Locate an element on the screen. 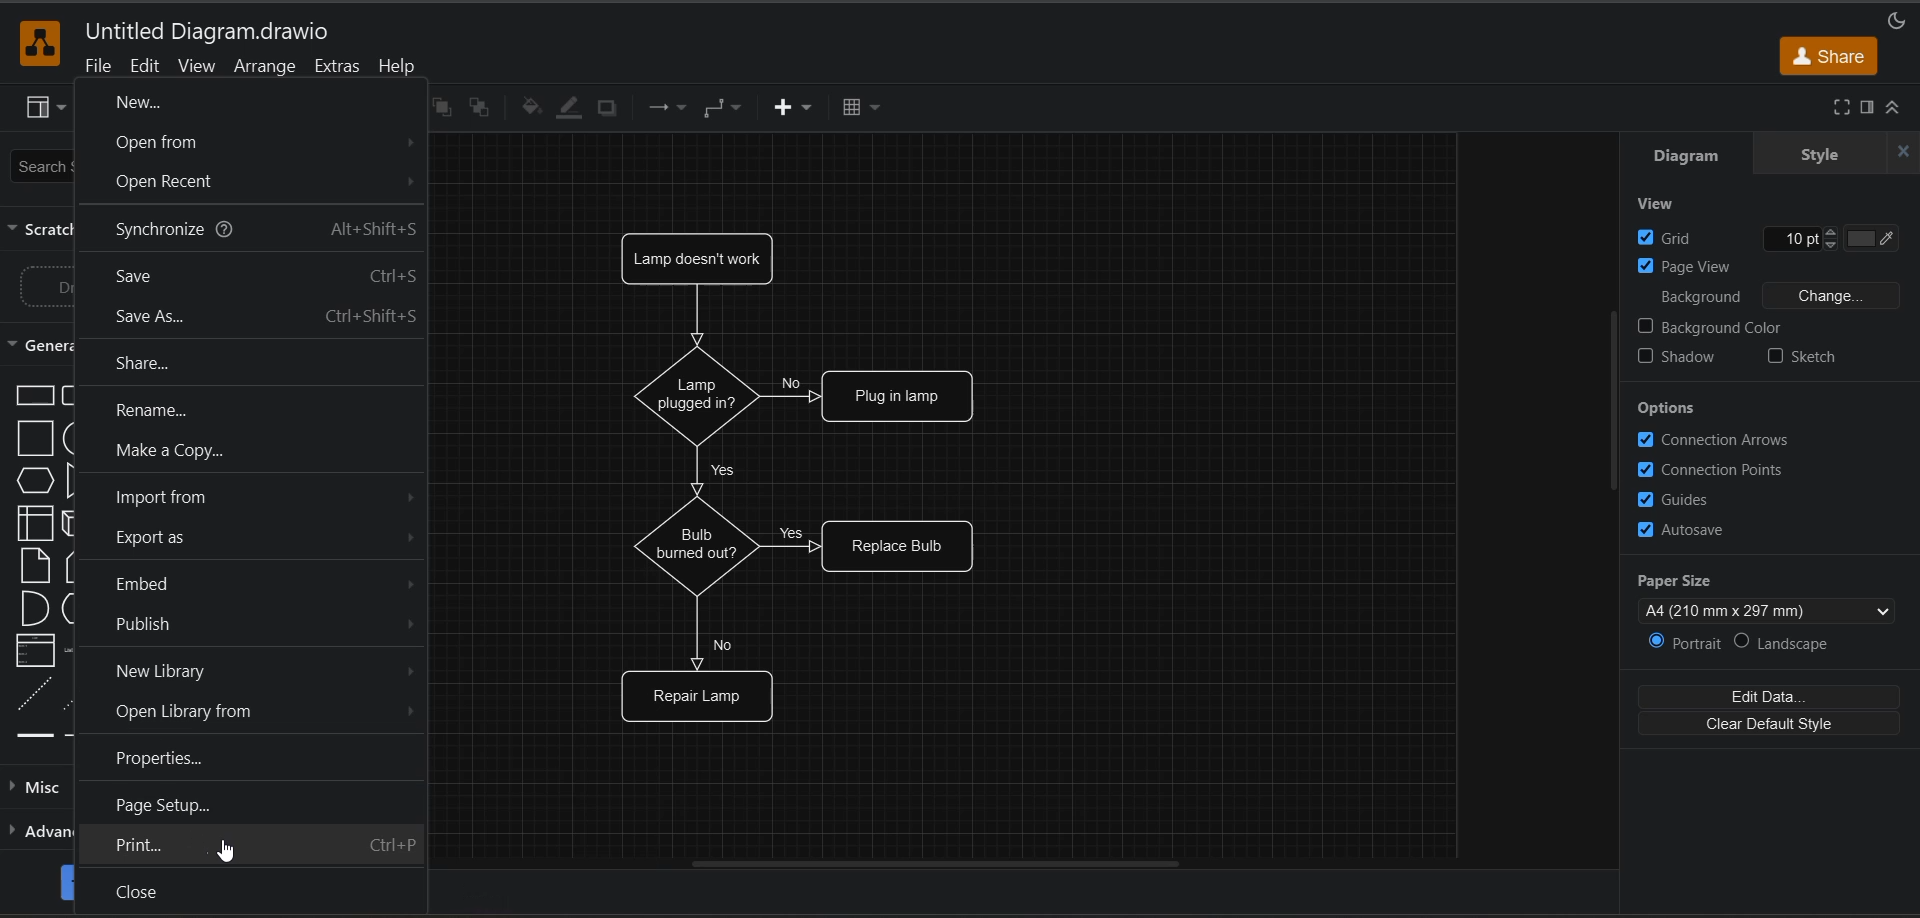 Image resolution: width=1920 pixels, height=918 pixels. vertical scroll bar is located at coordinates (1615, 396).